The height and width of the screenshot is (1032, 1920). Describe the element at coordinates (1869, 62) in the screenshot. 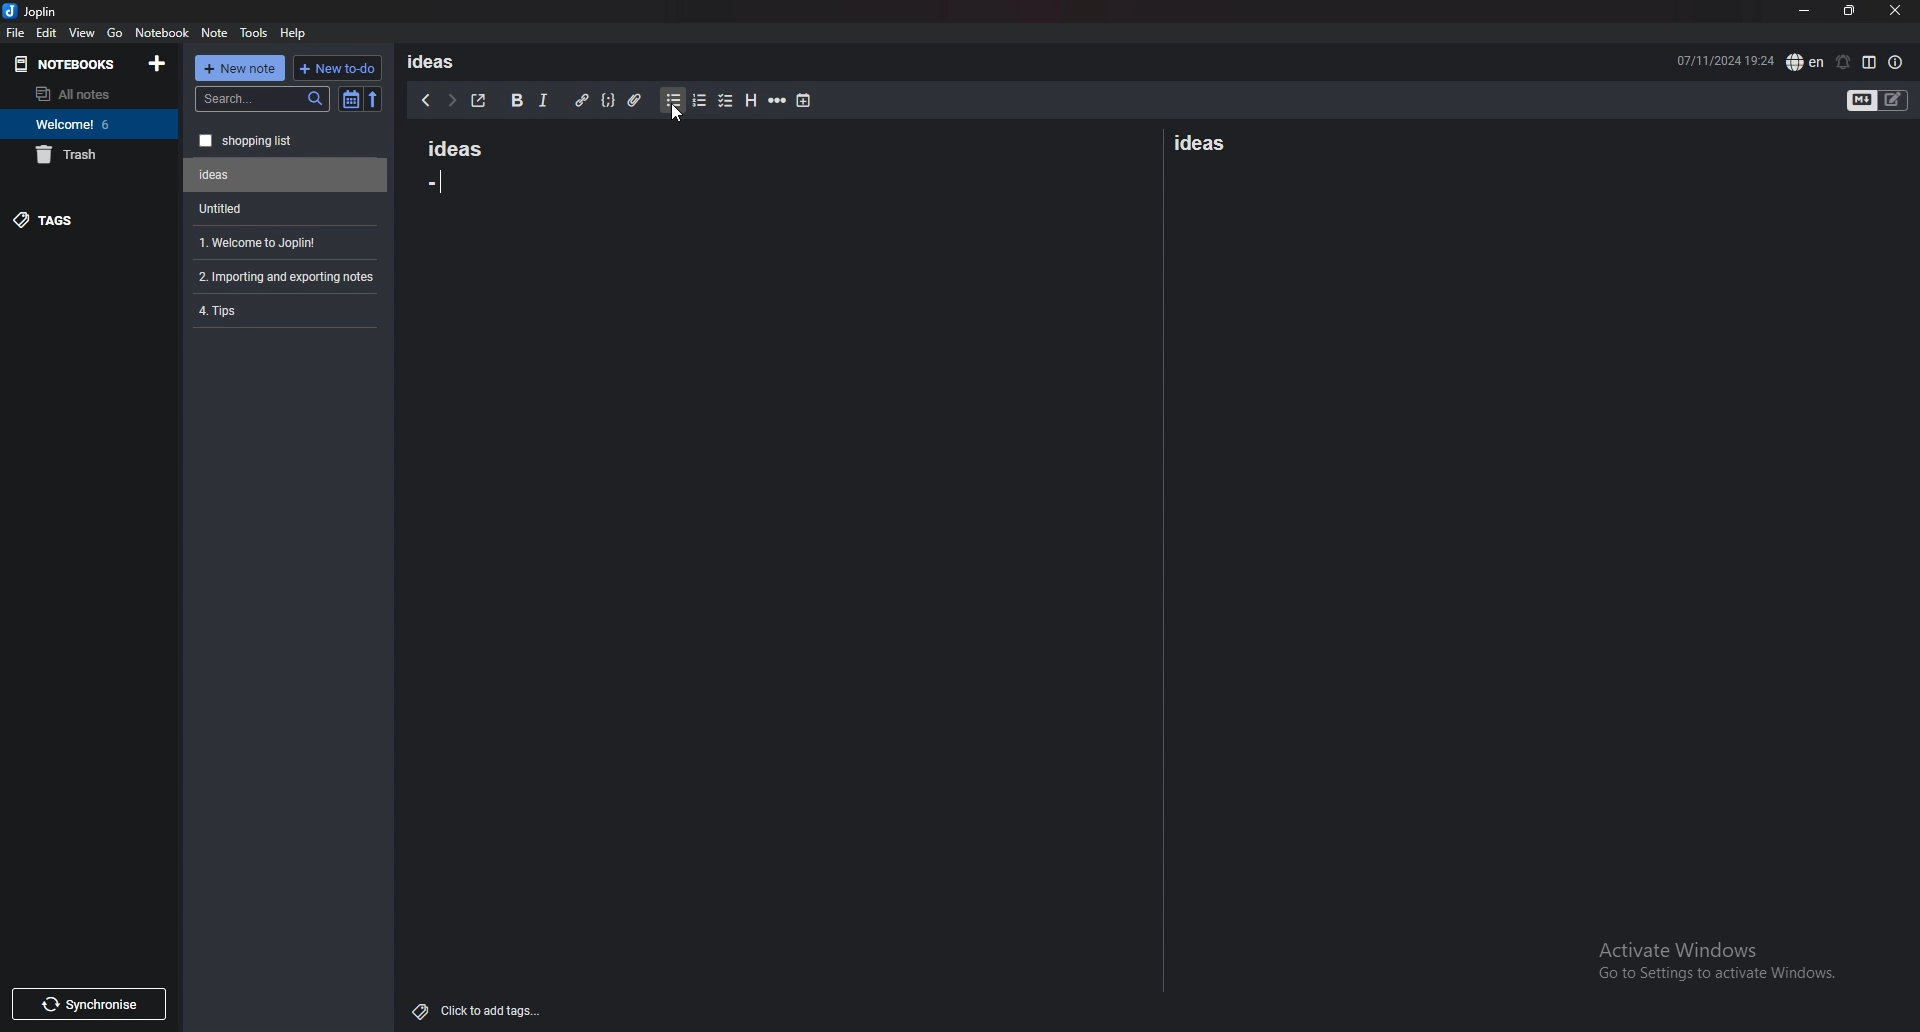

I see `toggle editor layout` at that location.